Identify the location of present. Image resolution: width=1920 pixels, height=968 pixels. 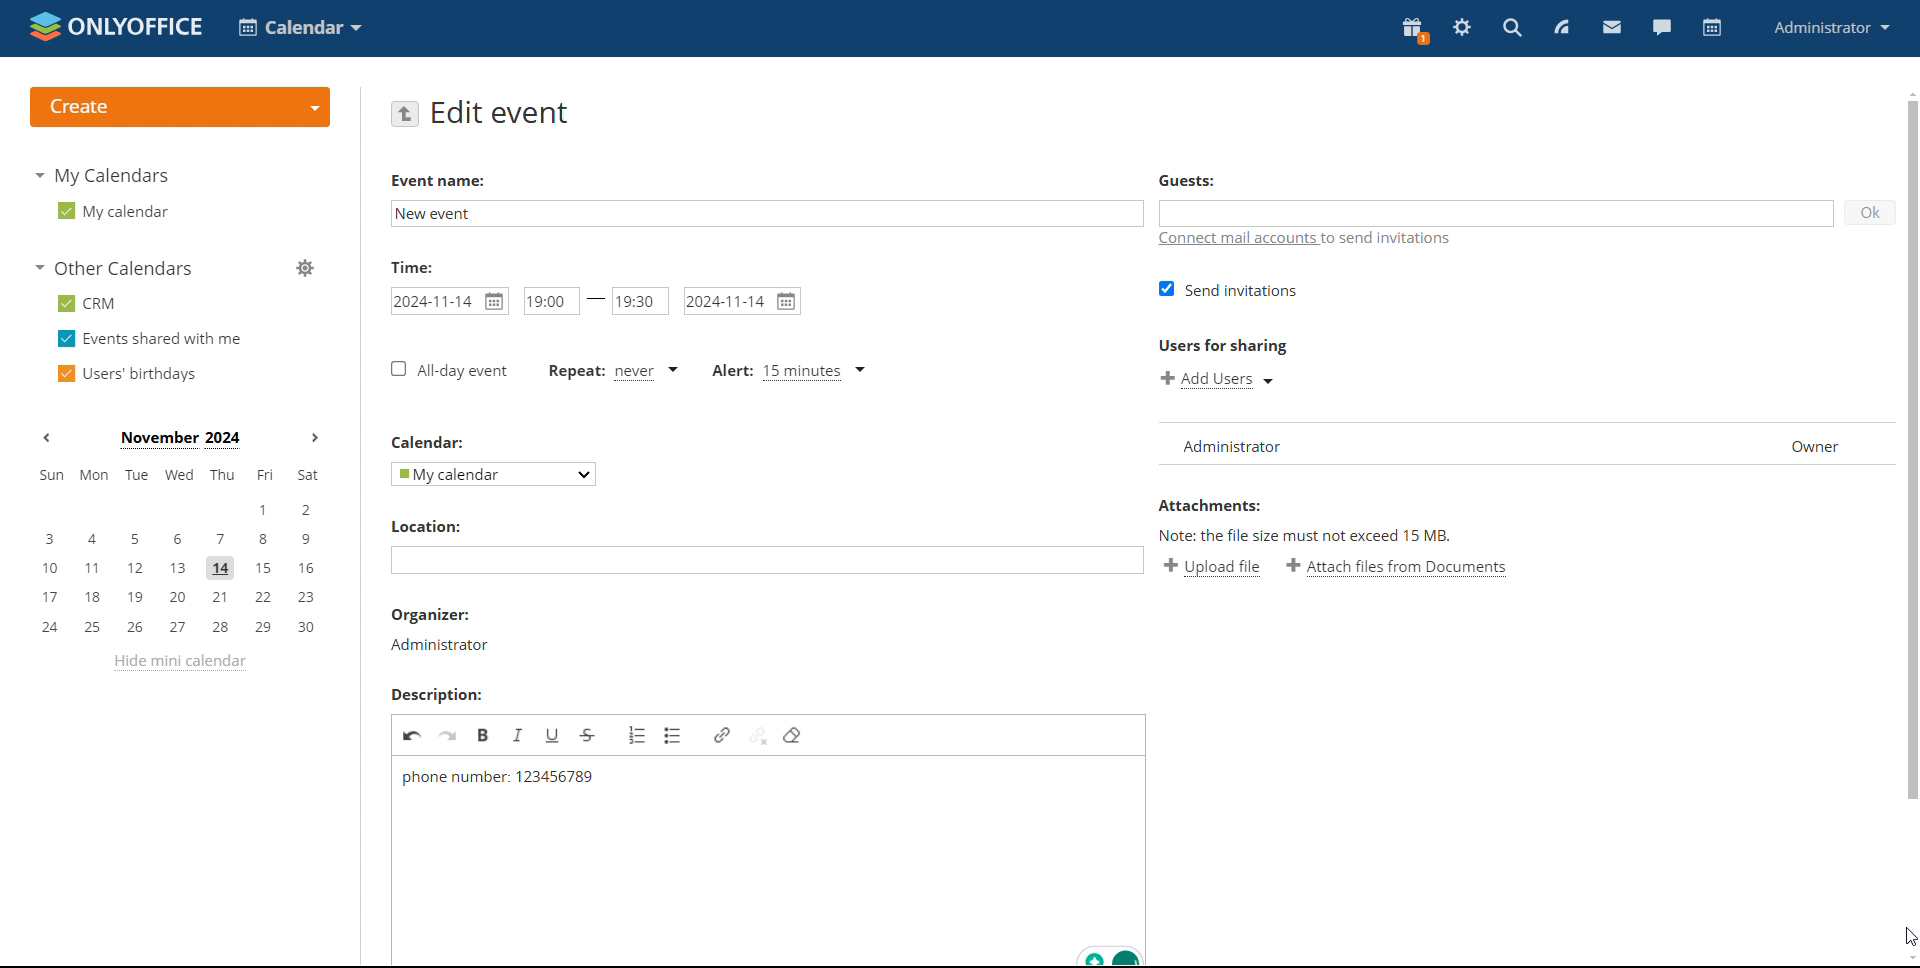
(1413, 30).